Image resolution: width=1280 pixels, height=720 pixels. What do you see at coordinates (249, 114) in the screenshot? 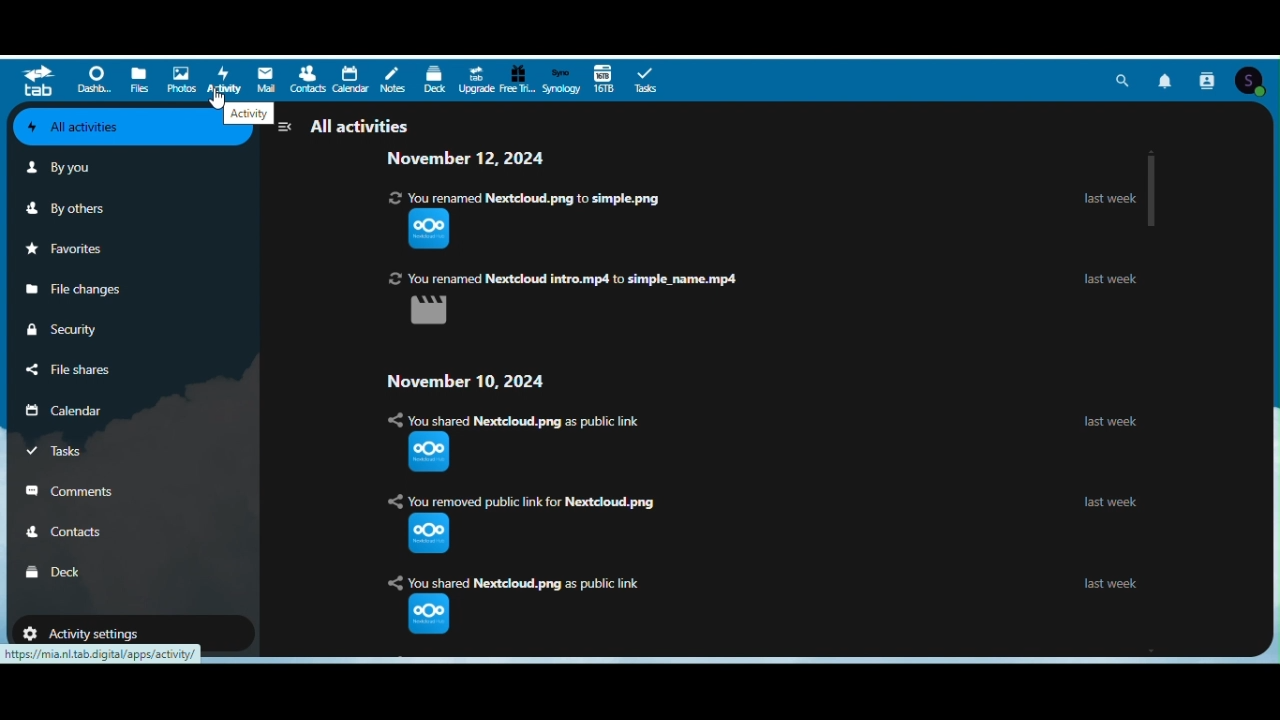
I see `activity` at bounding box center [249, 114].